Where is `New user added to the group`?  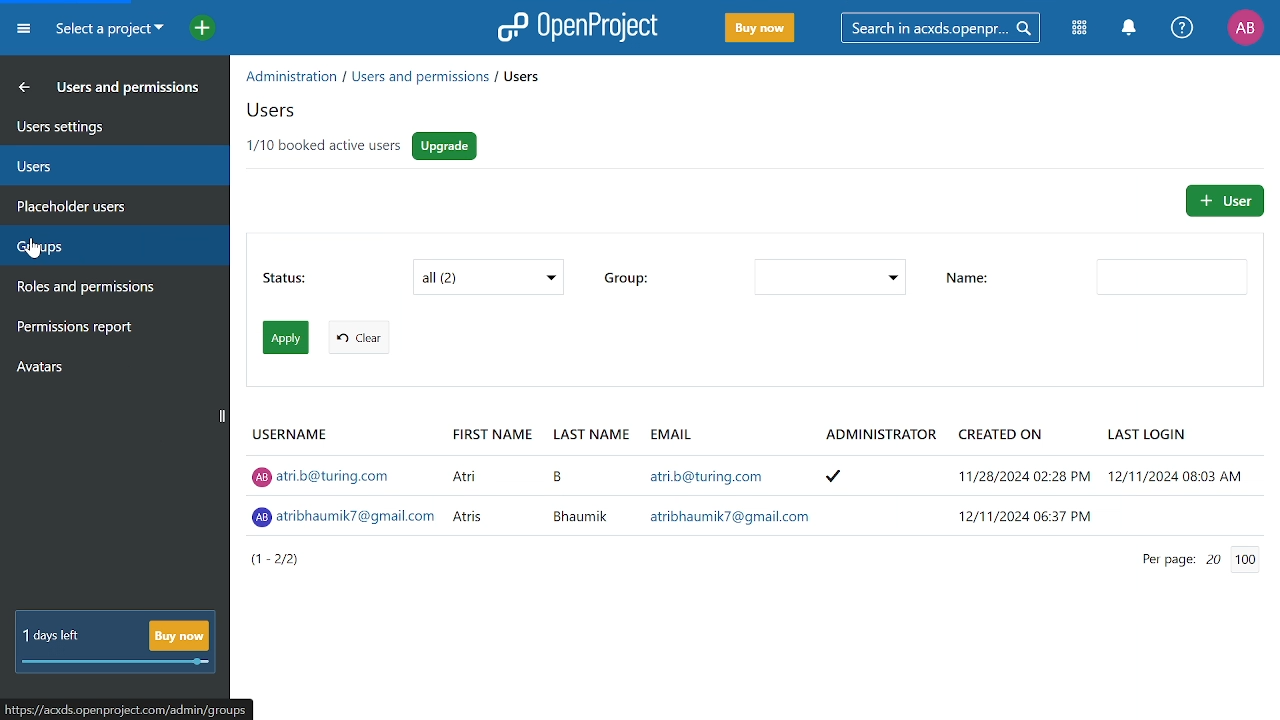
New user added to the group is located at coordinates (346, 520).